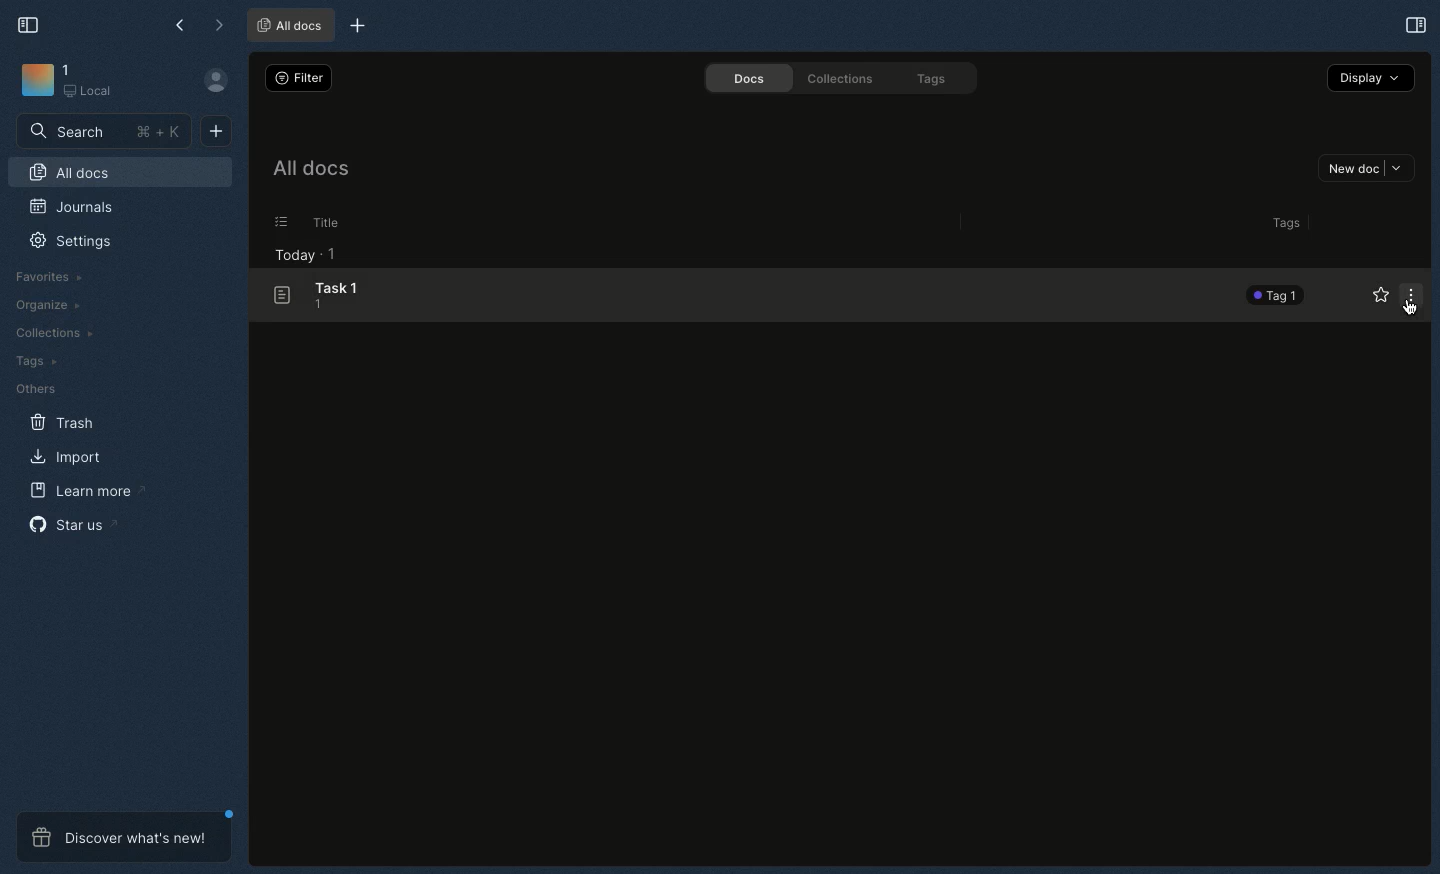 The width and height of the screenshot is (1440, 874). What do you see at coordinates (66, 525) in the screenshot?
I see `Star us` at bounding box center [66, 525].